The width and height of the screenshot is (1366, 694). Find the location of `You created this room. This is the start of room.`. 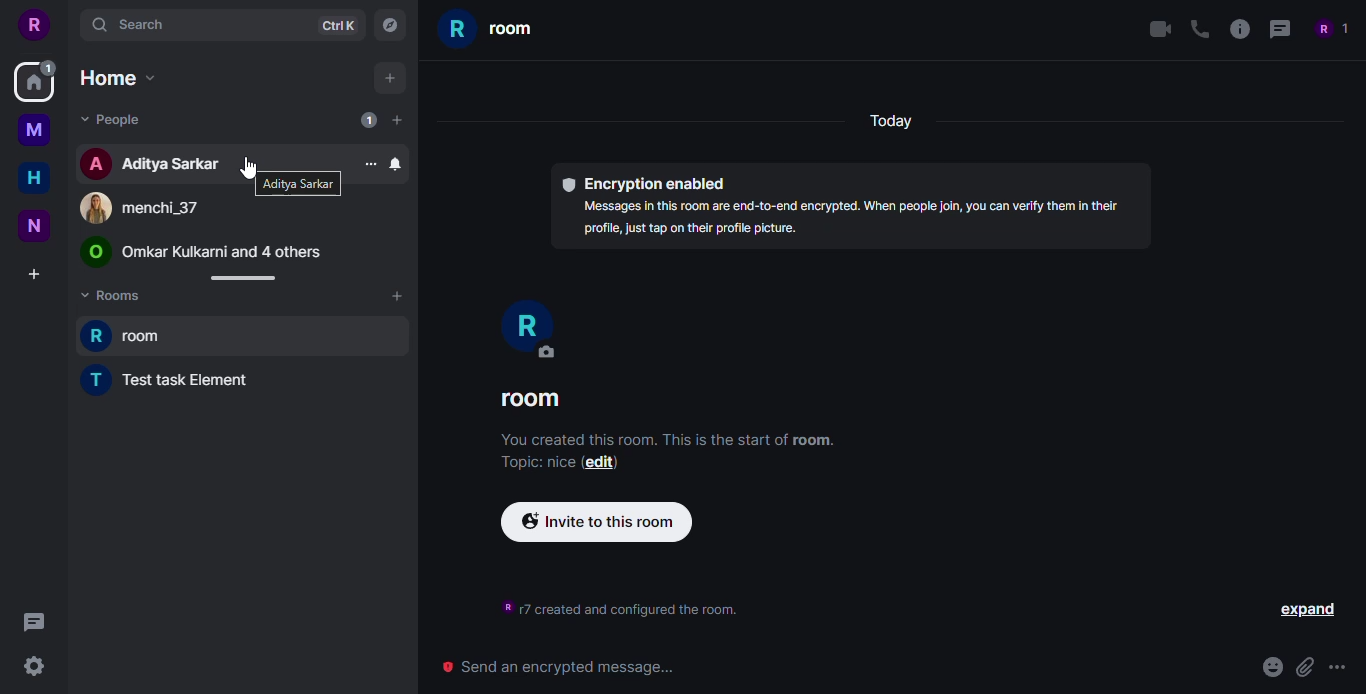

You created this room. This is the start of room. is located at coordinates (669, 440).